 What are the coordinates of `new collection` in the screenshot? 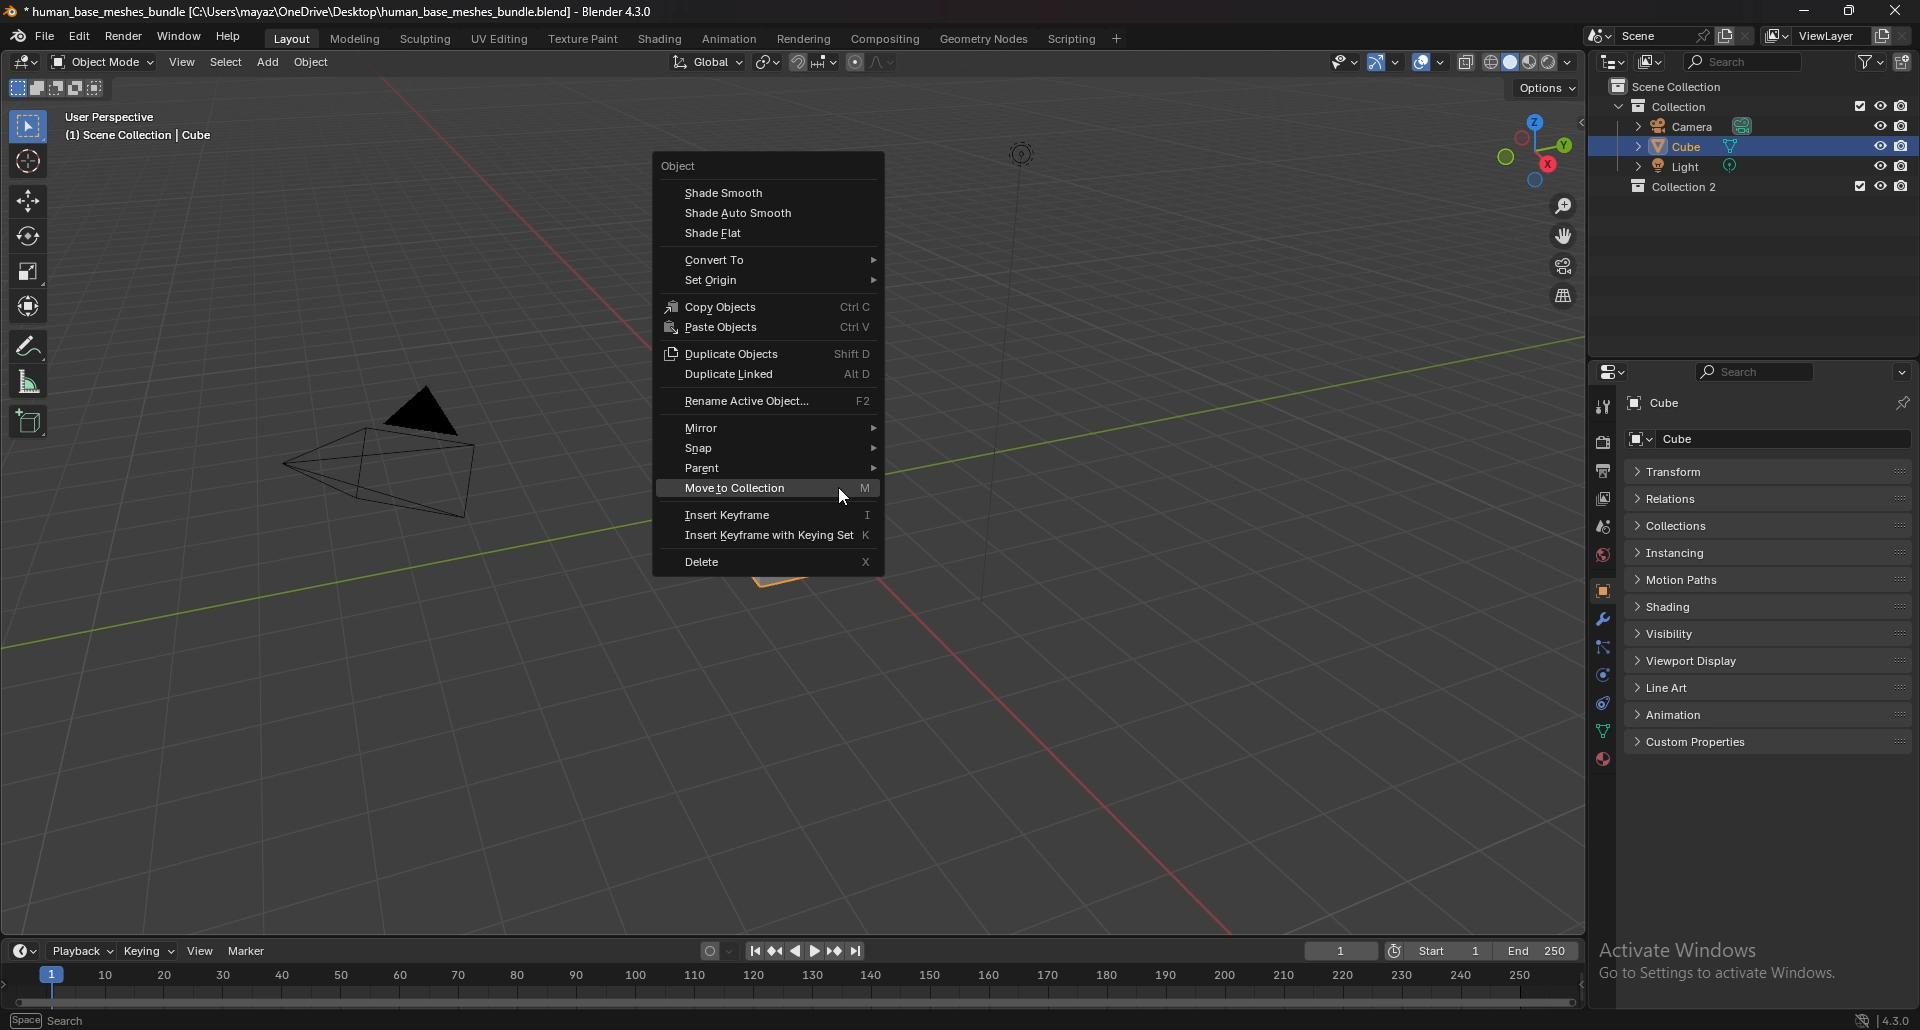 It's located at (1905, 61).